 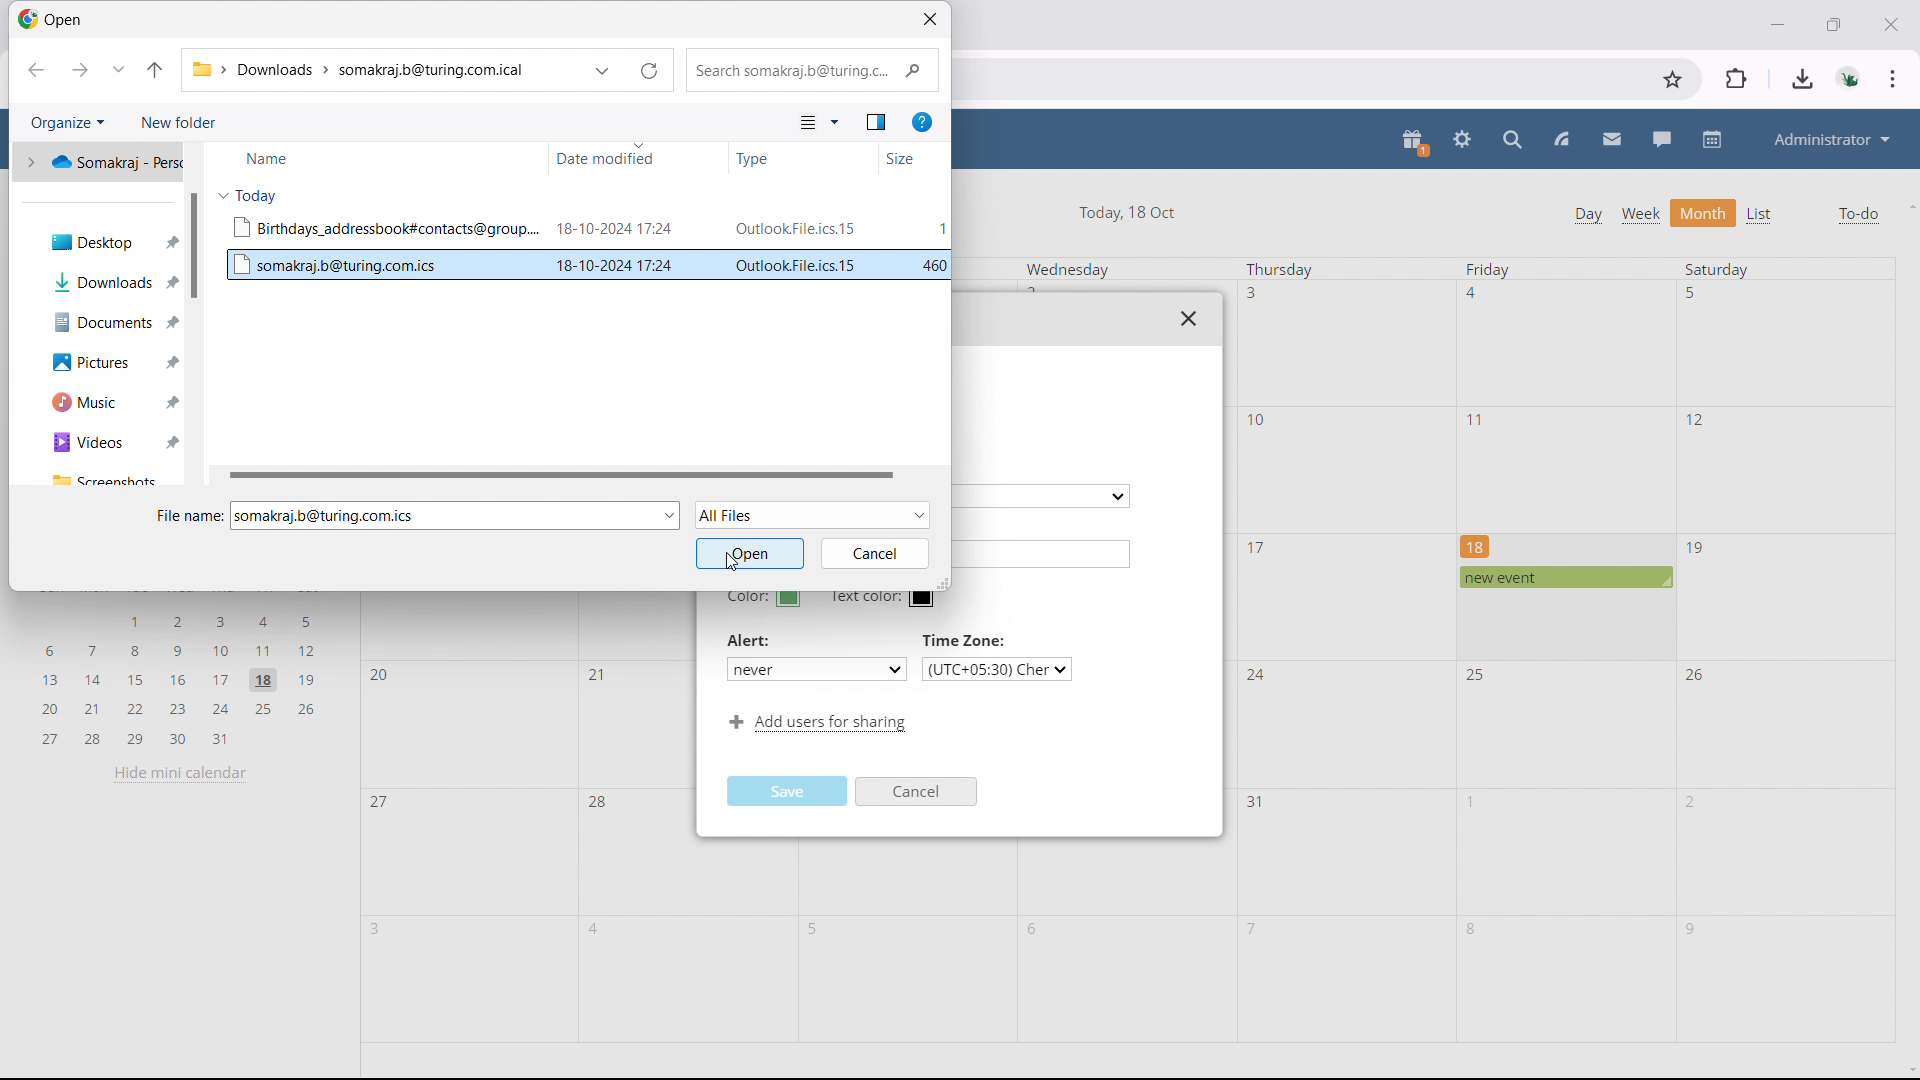 What do you see at coordinates (967, 640) in the screenshot?
I see `Time Zone:` at bounding box center [967, 640].